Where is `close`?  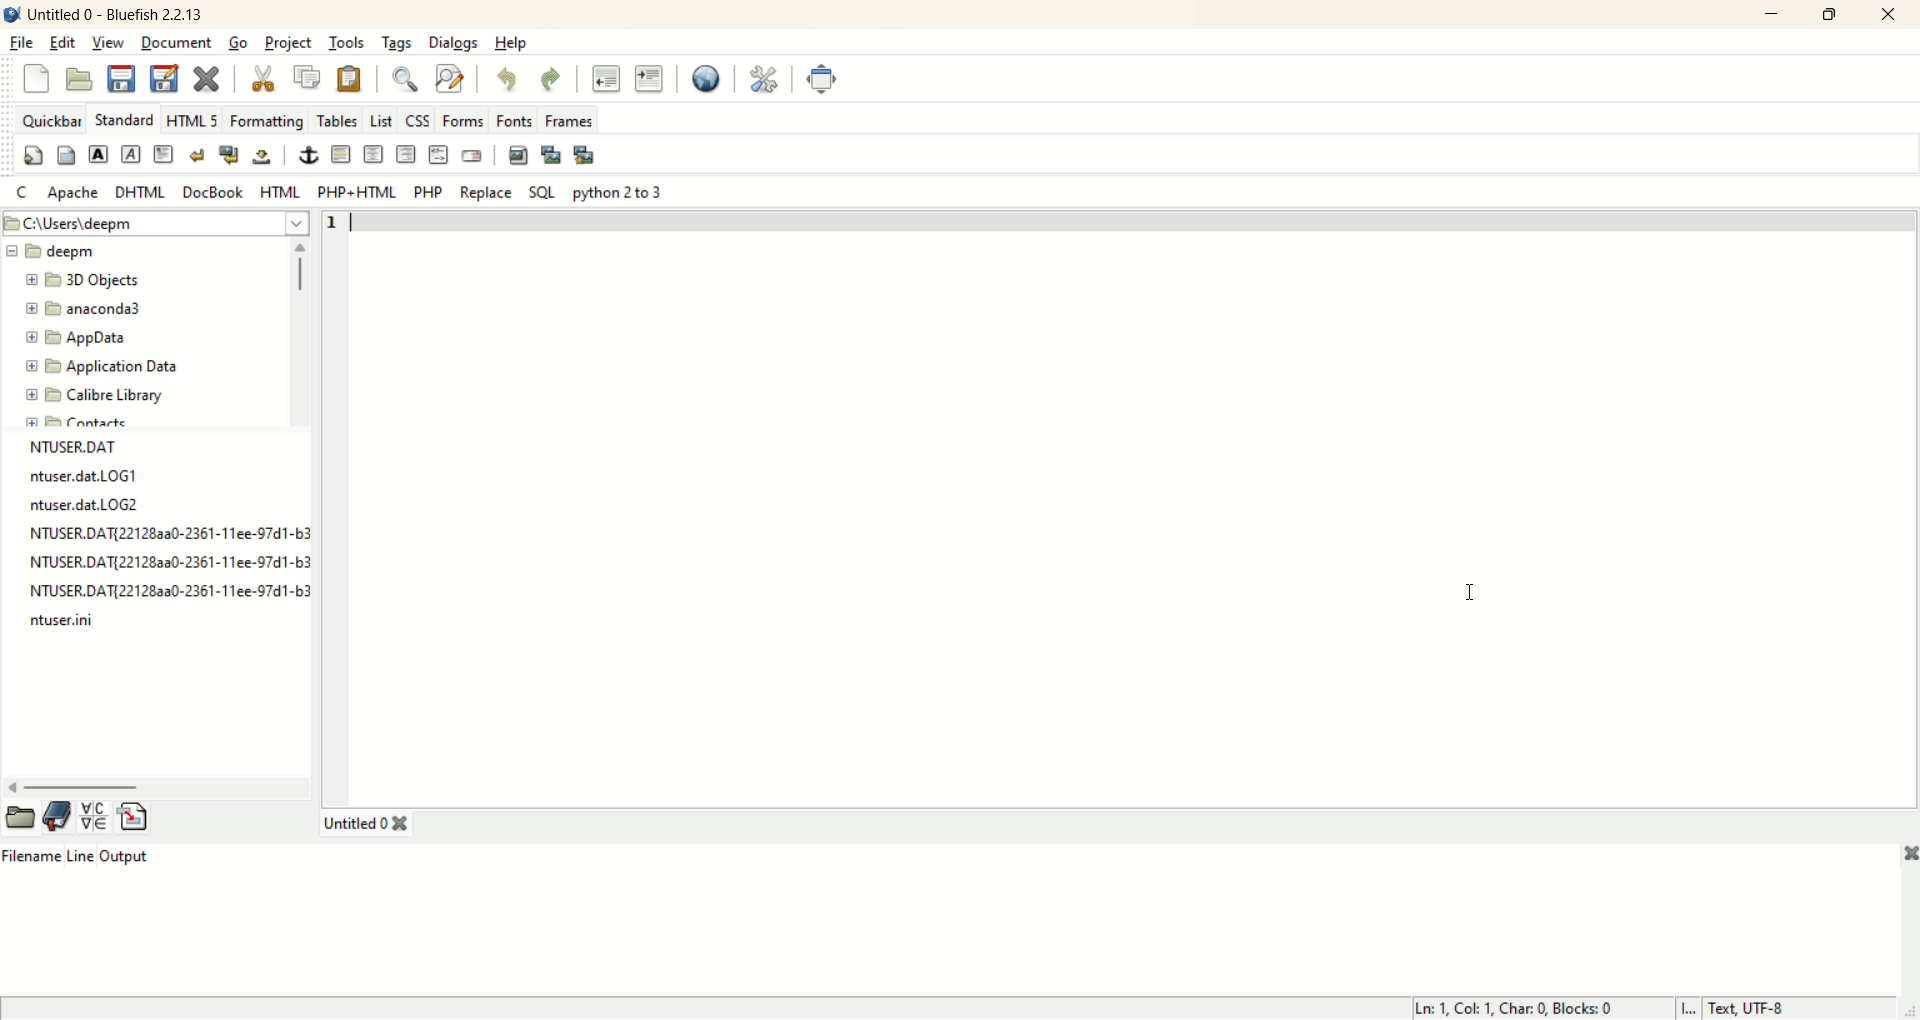 close is located at coordinates (1904, 852).